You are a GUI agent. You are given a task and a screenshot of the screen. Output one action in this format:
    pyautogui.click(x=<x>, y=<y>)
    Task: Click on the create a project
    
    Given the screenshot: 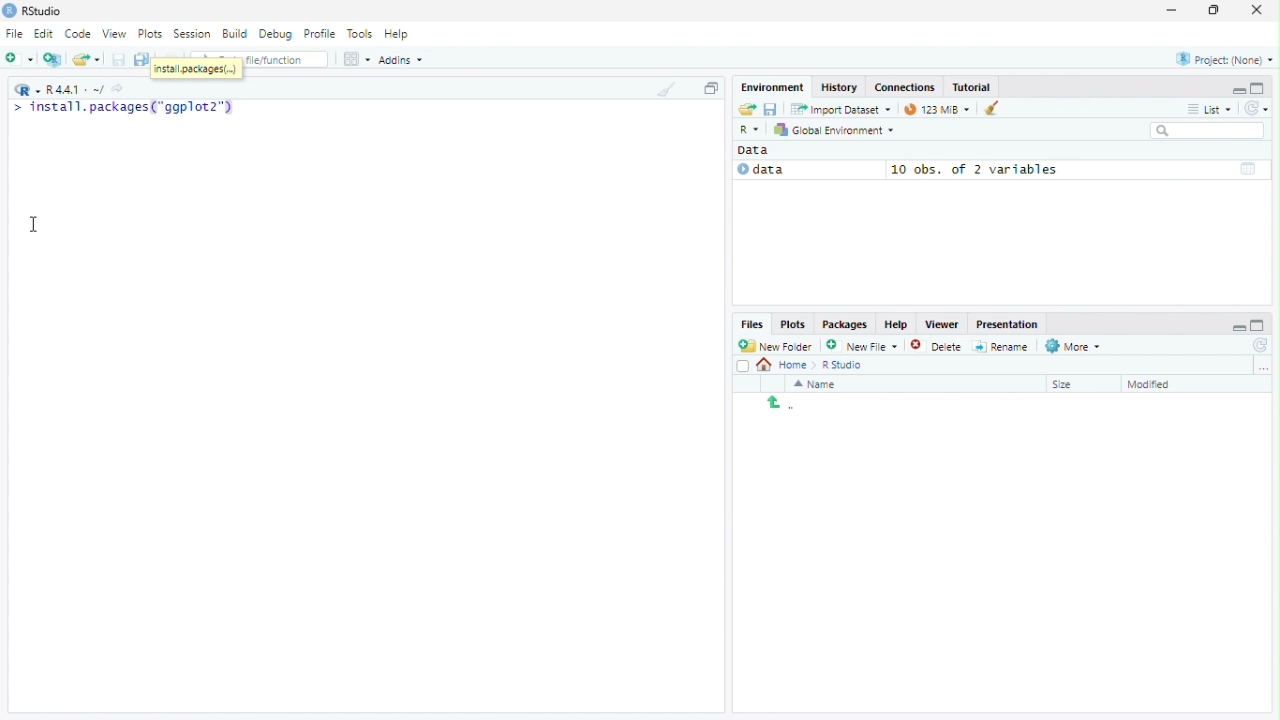 What is the action you would take?
    pyautogui.click(x=53, y=59)
    